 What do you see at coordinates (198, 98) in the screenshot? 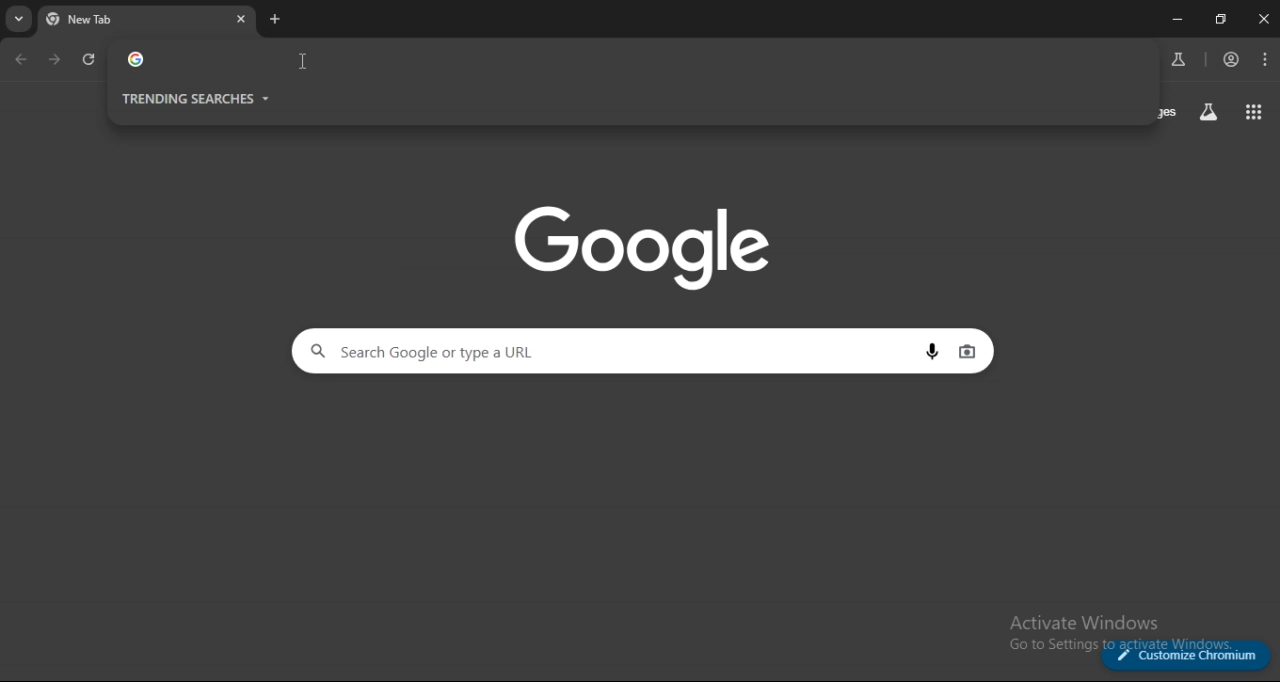
I see `trending searches` at bounding box center [198, 98].